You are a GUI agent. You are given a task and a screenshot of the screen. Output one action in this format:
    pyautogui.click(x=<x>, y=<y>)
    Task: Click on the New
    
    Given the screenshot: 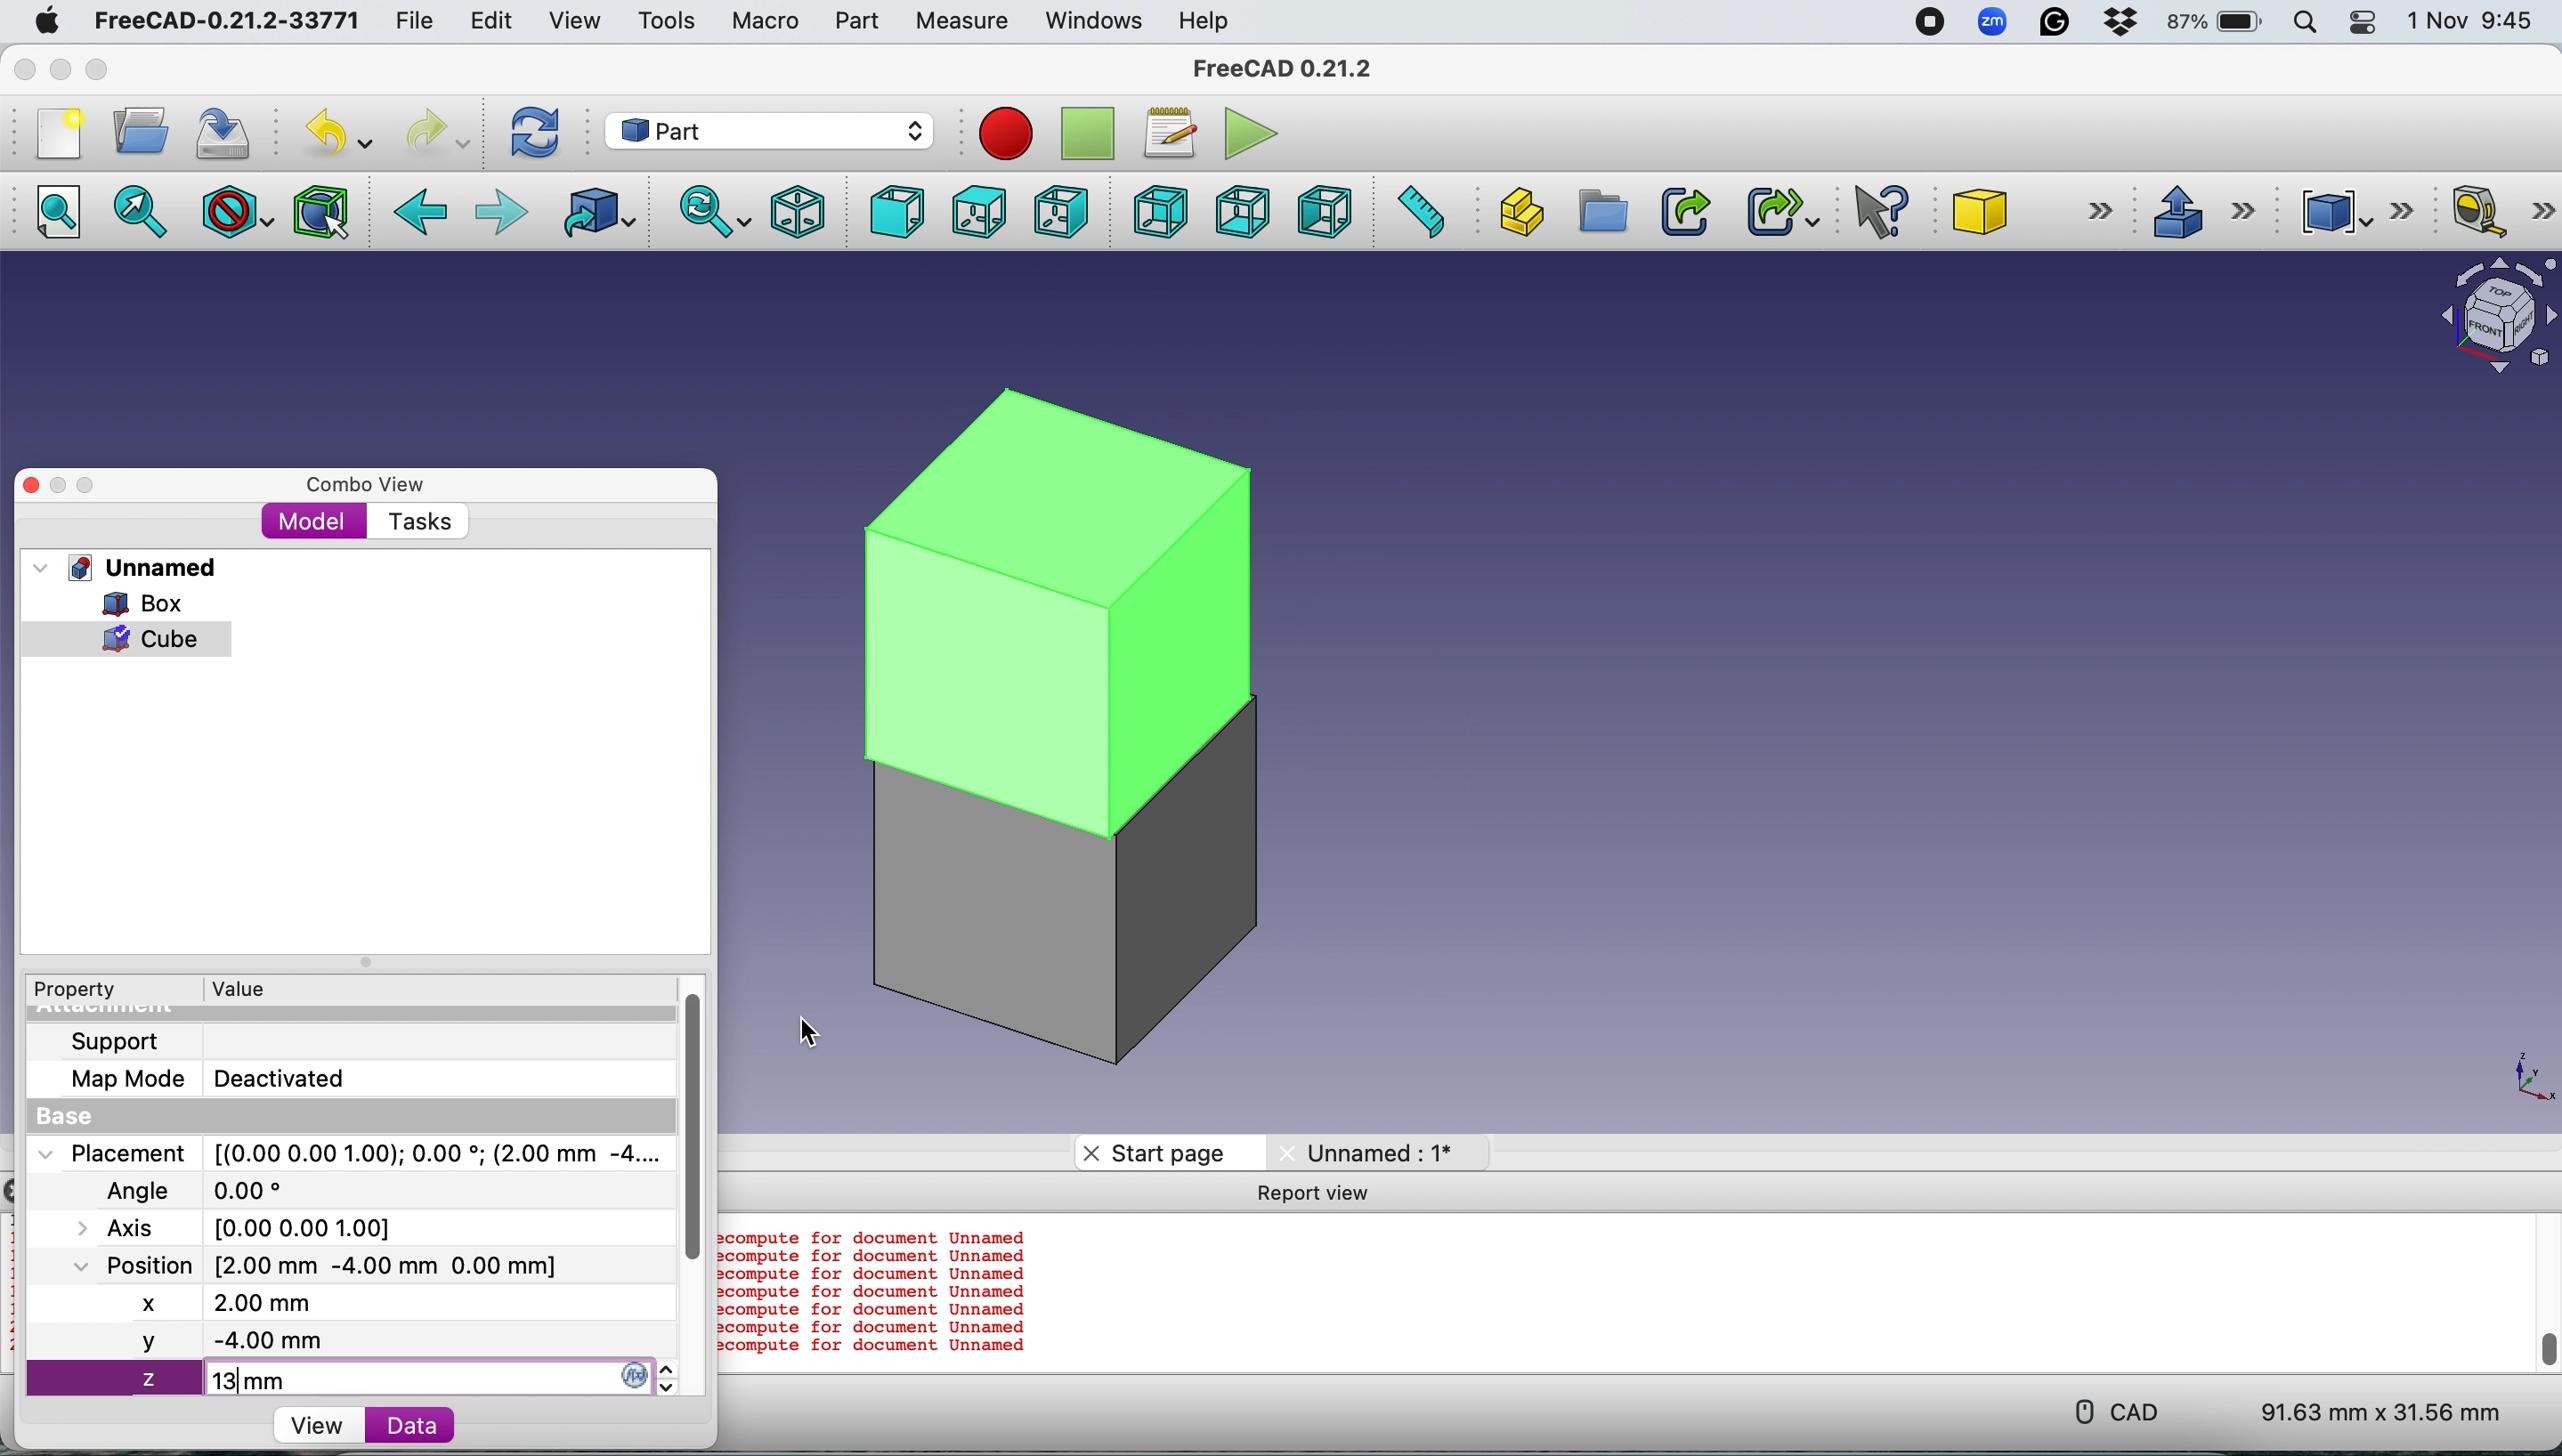 What is the action you would take?
    pyautogui.click(x=57, y=134)
    